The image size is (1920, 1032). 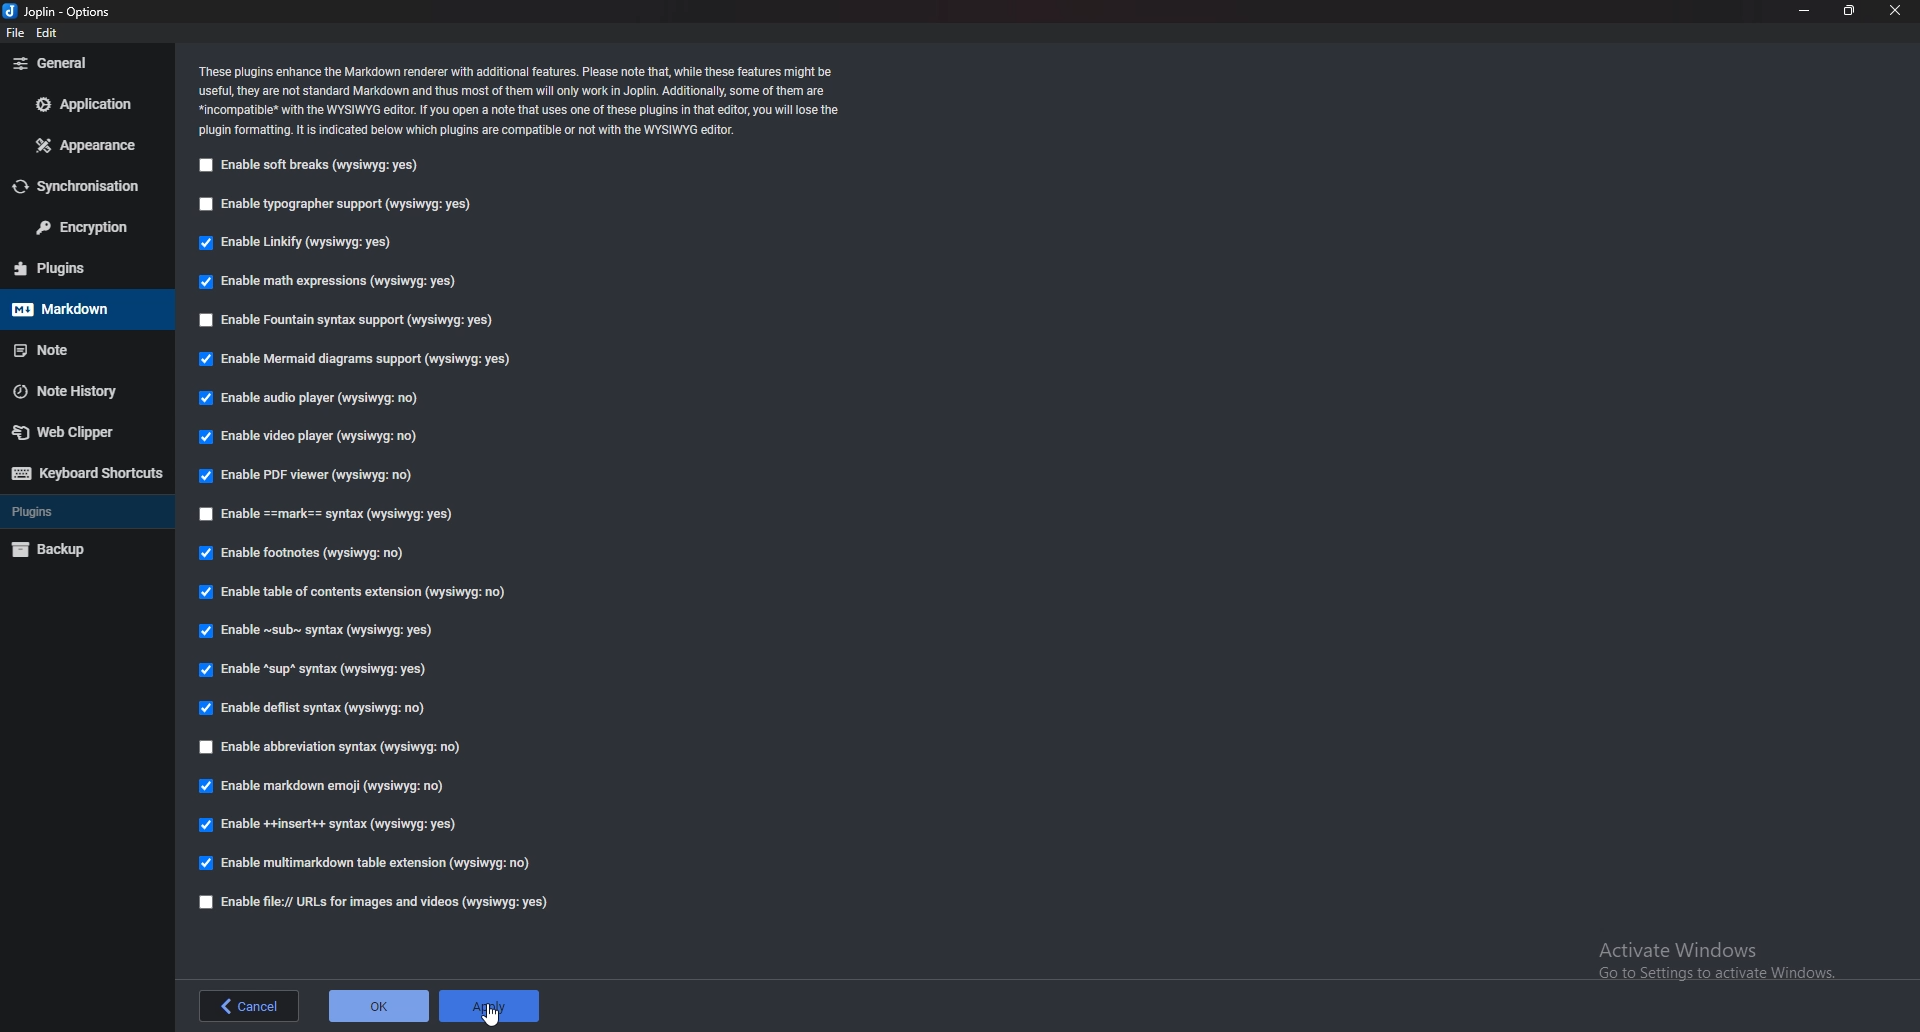 What do you see at coordinates (75, 550) in the screenshot?
I see `backup` at bounding box center [75, 550].